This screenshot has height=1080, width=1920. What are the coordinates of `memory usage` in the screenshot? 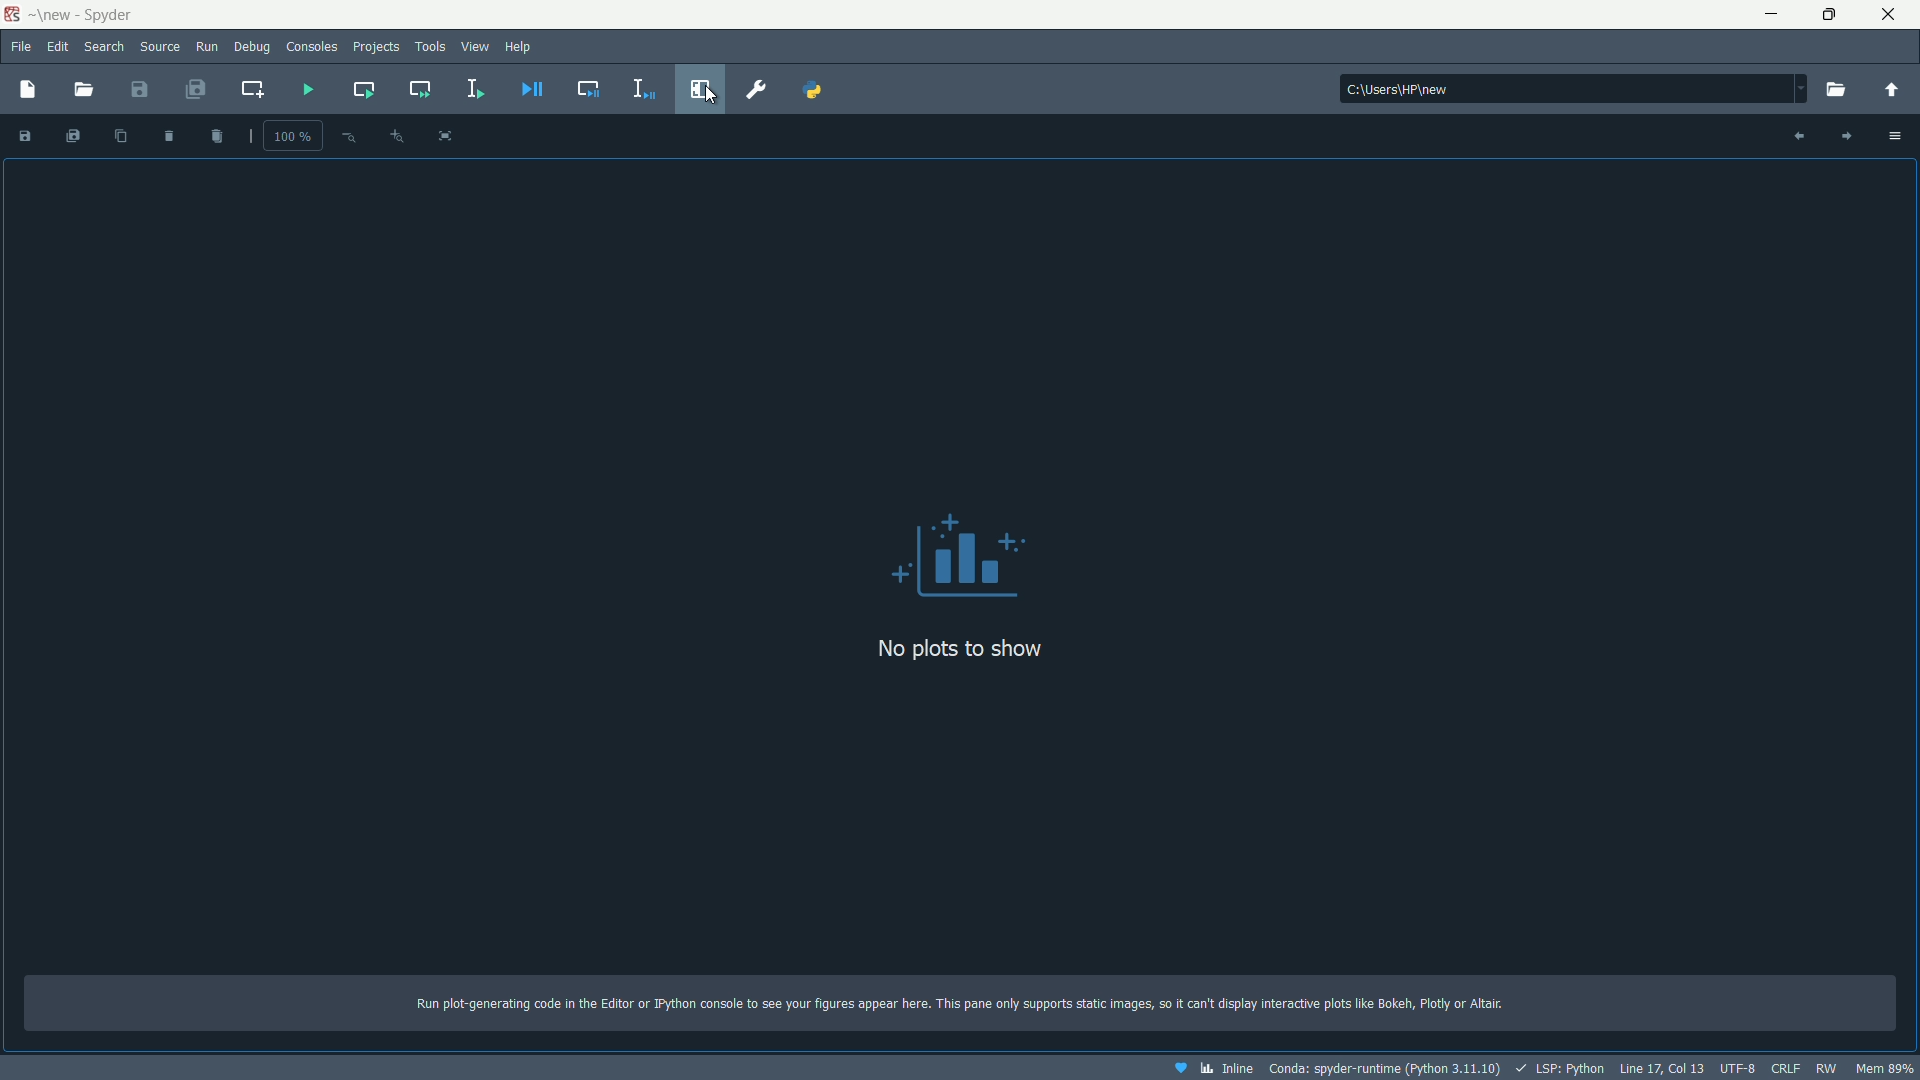 It's located at (1885, 1068).